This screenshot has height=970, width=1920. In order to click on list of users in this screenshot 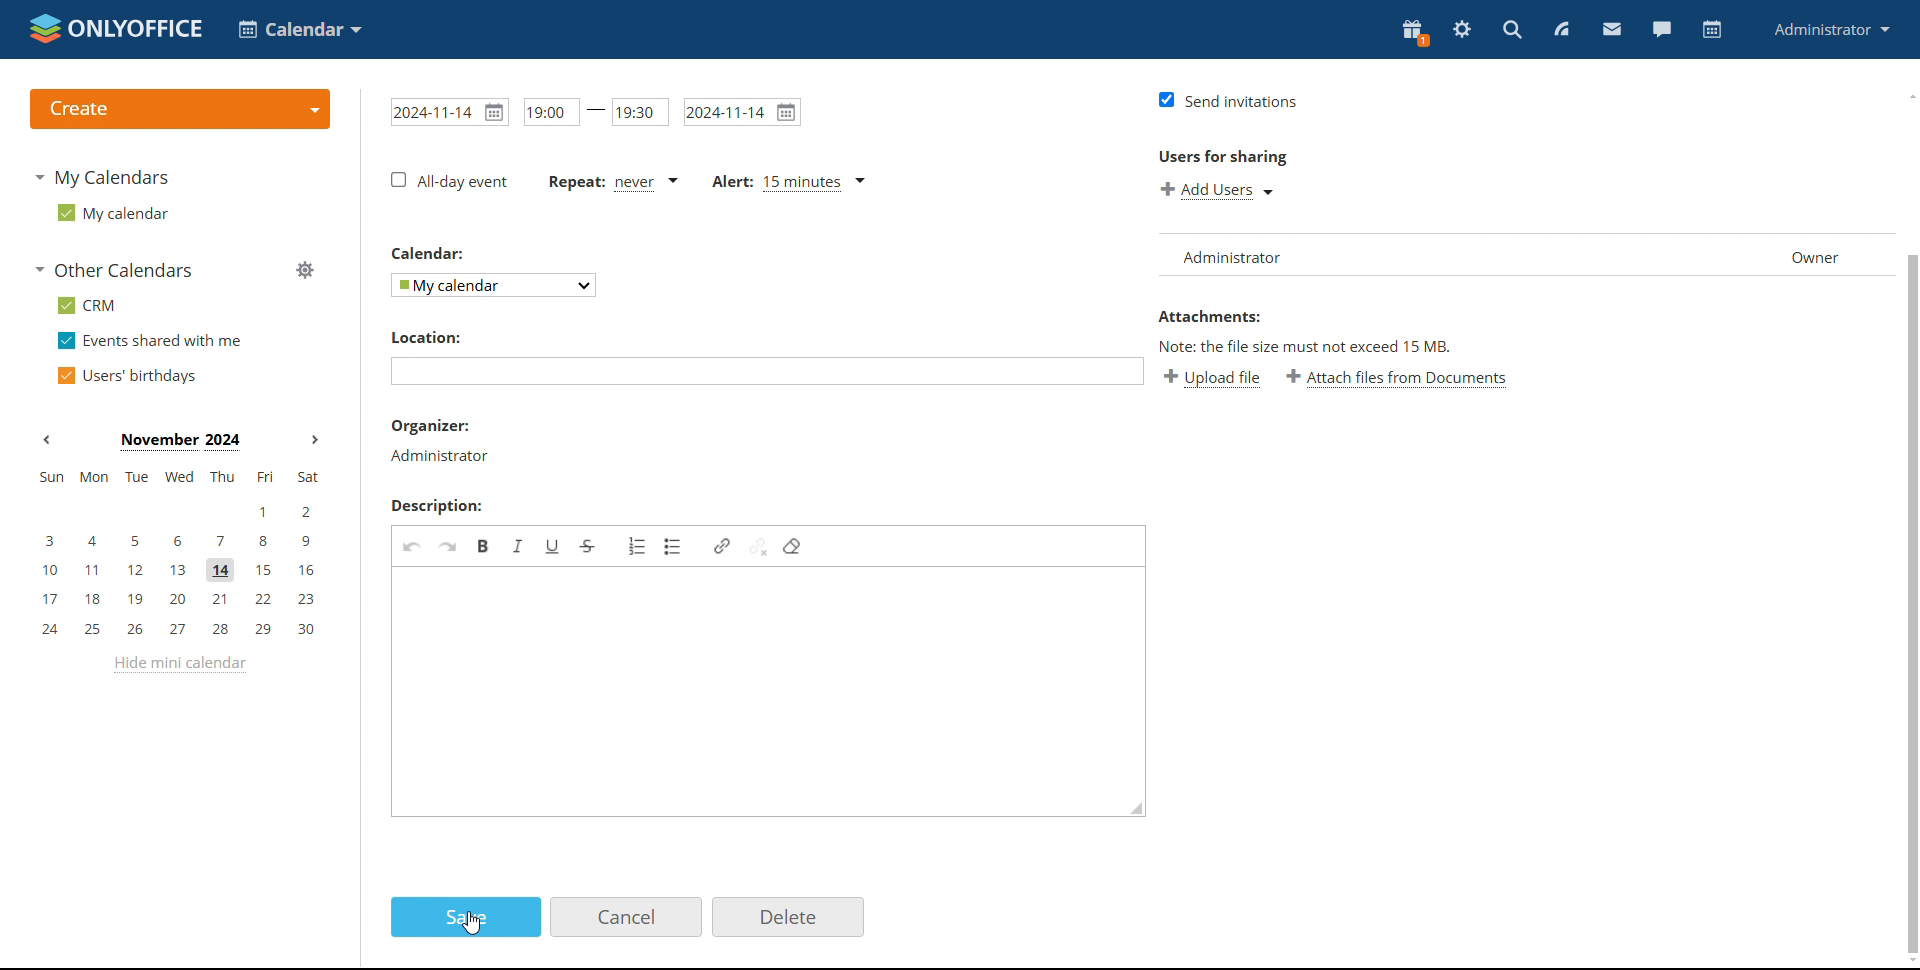, I will do `click(1506, 251)`.